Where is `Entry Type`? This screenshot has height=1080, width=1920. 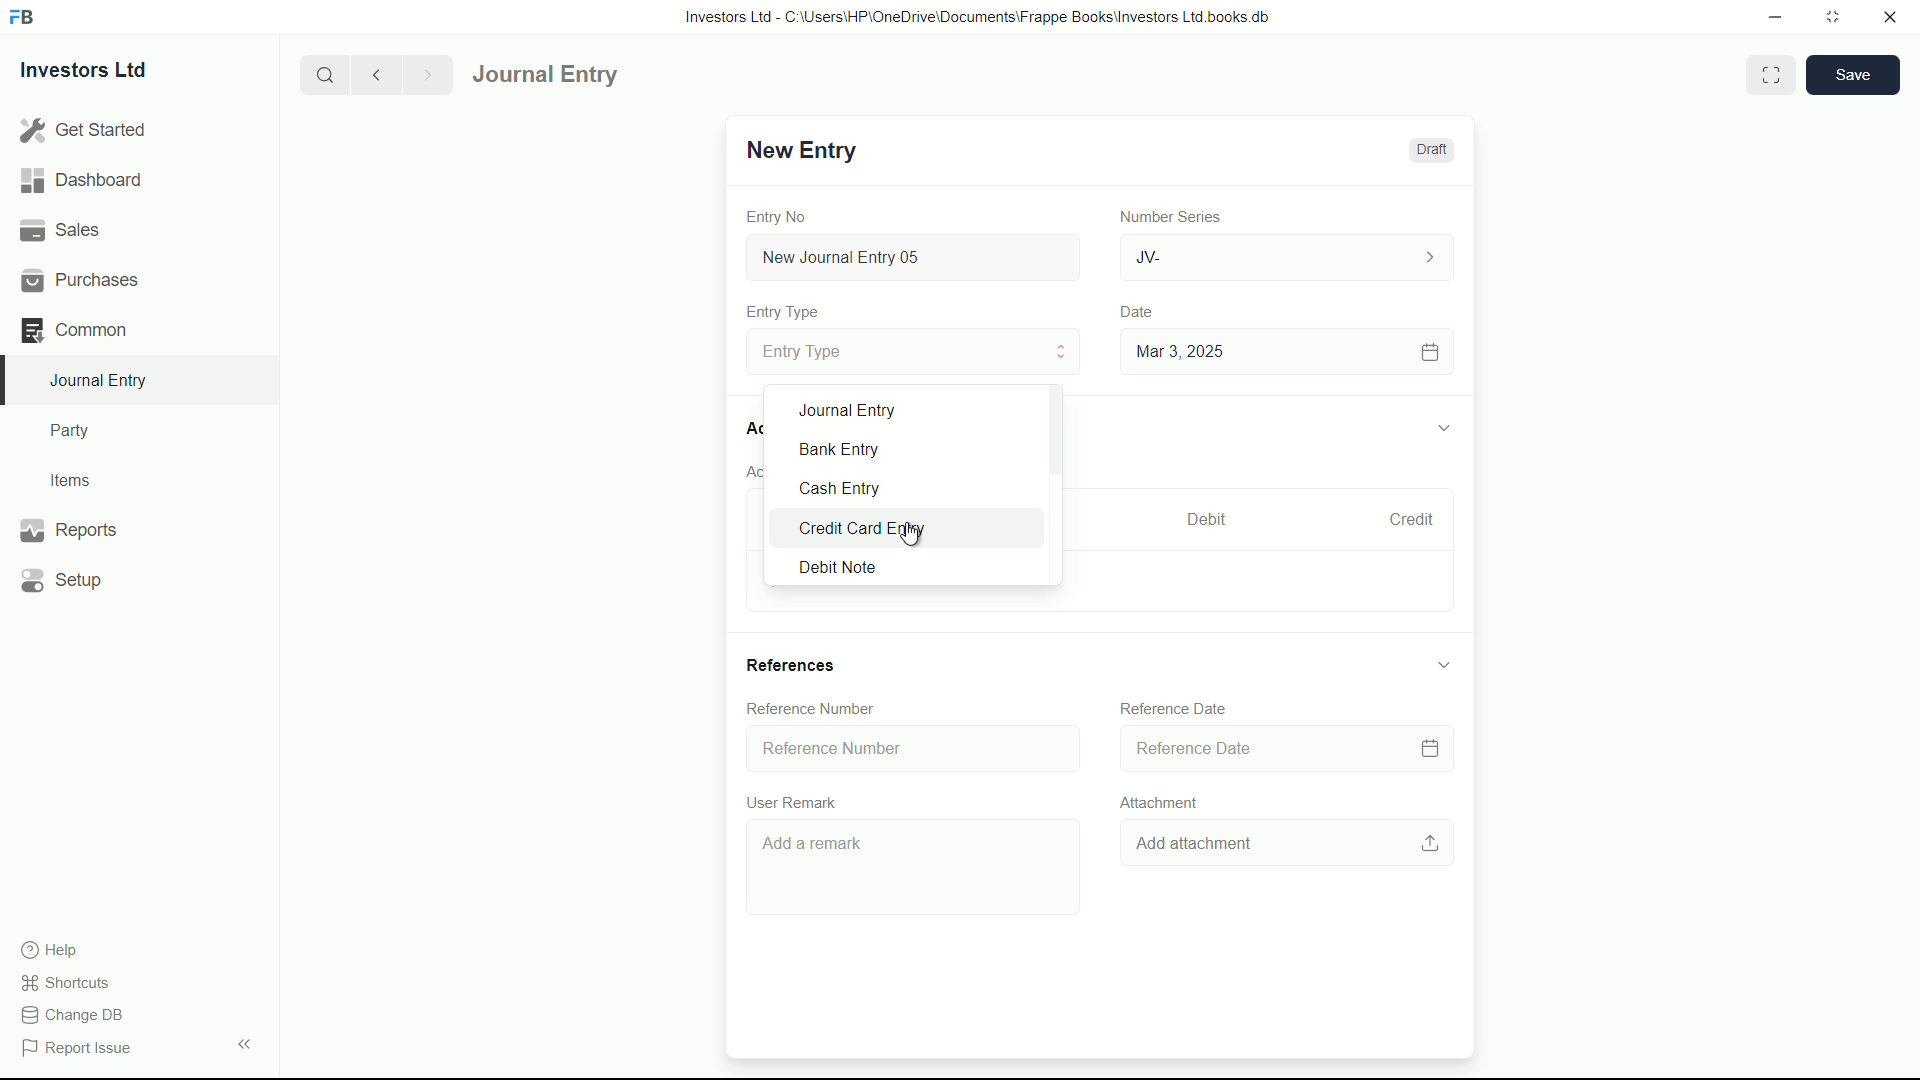 Entry Type is located at coordinates (783, 312).